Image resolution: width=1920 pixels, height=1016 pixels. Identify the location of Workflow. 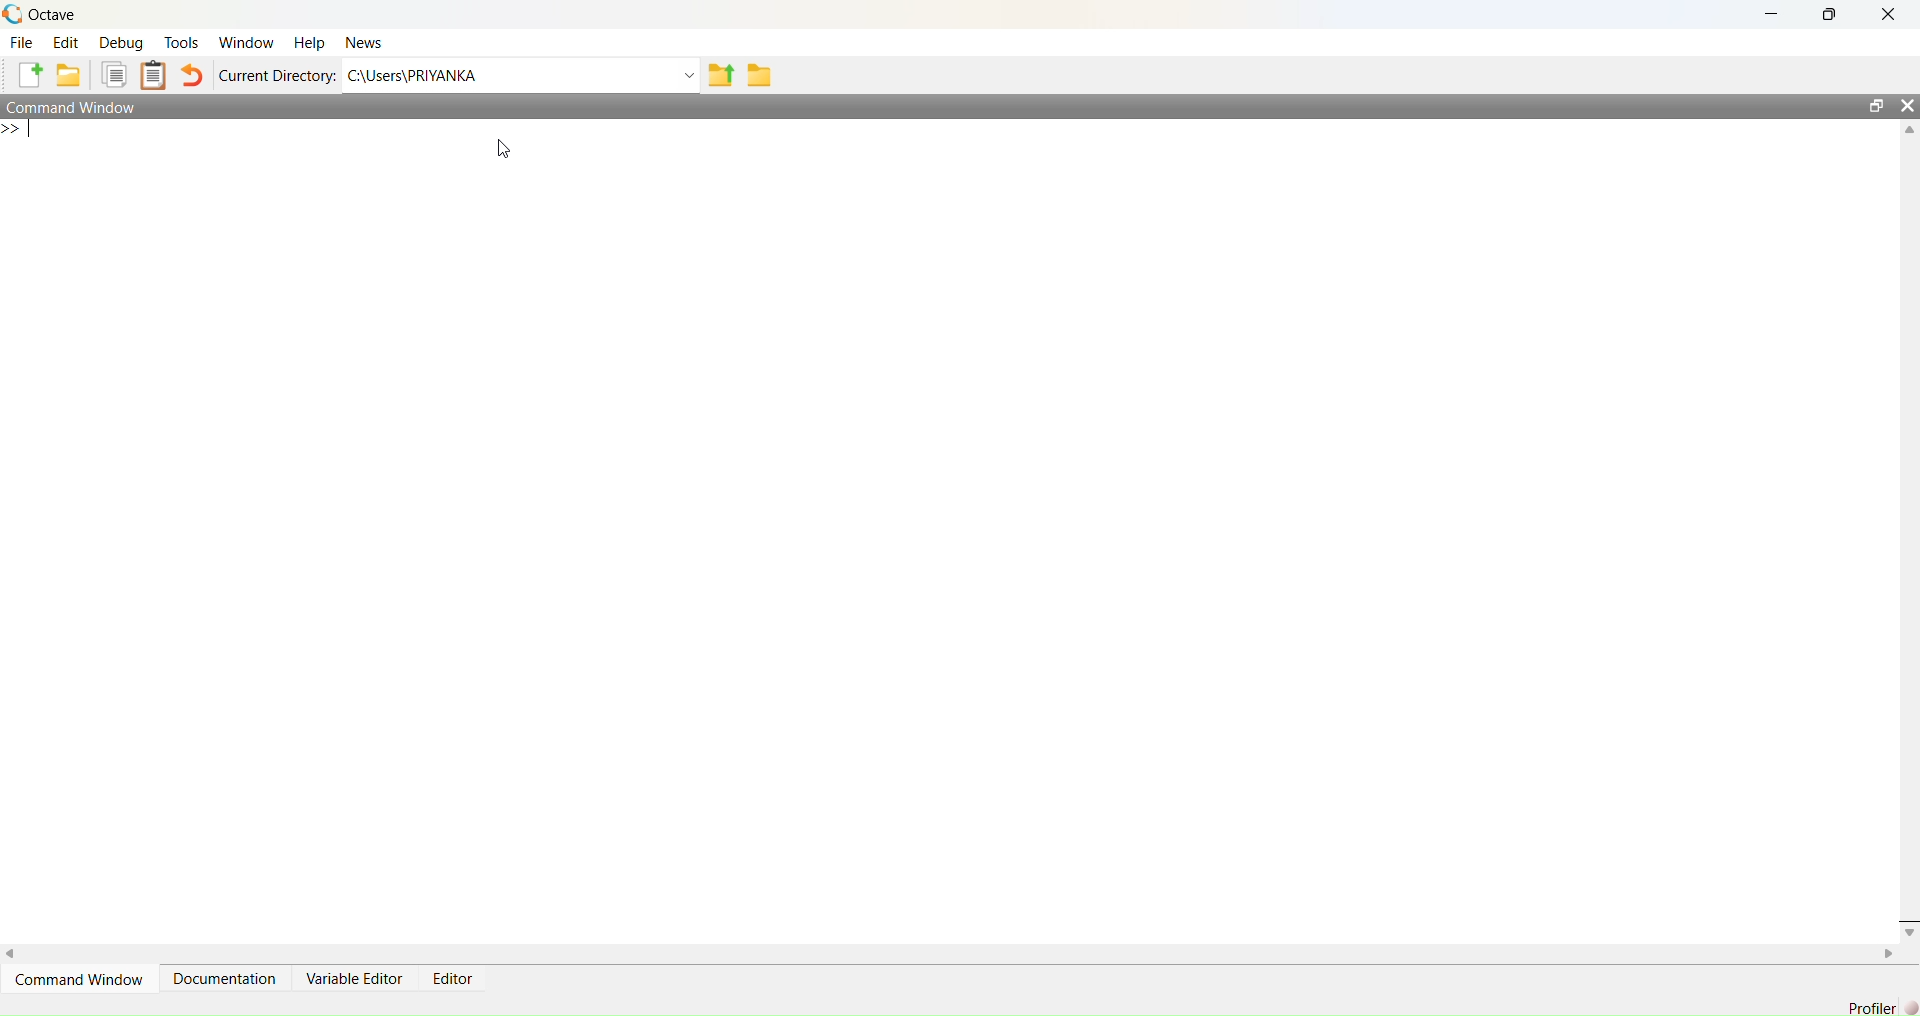
(247, 43).